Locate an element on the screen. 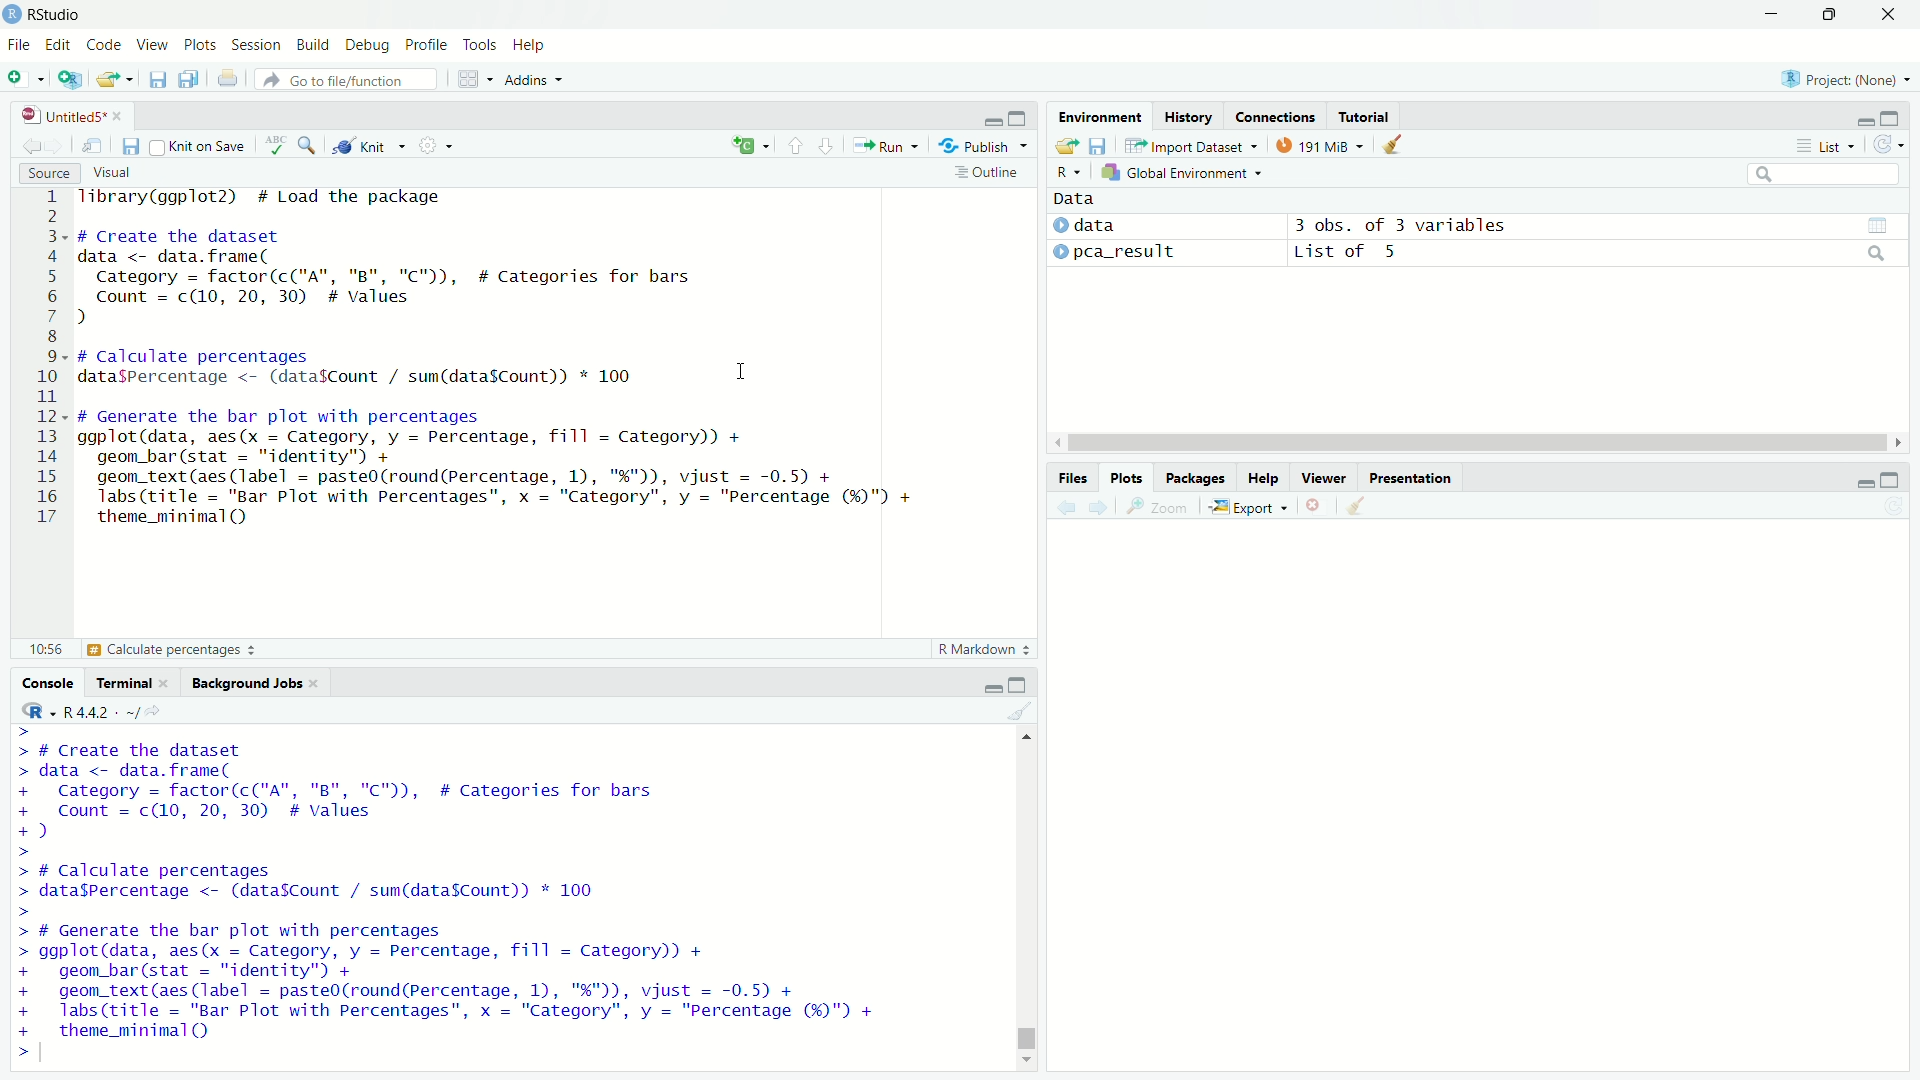  selected project: None is located at coordinates (1848, 79).